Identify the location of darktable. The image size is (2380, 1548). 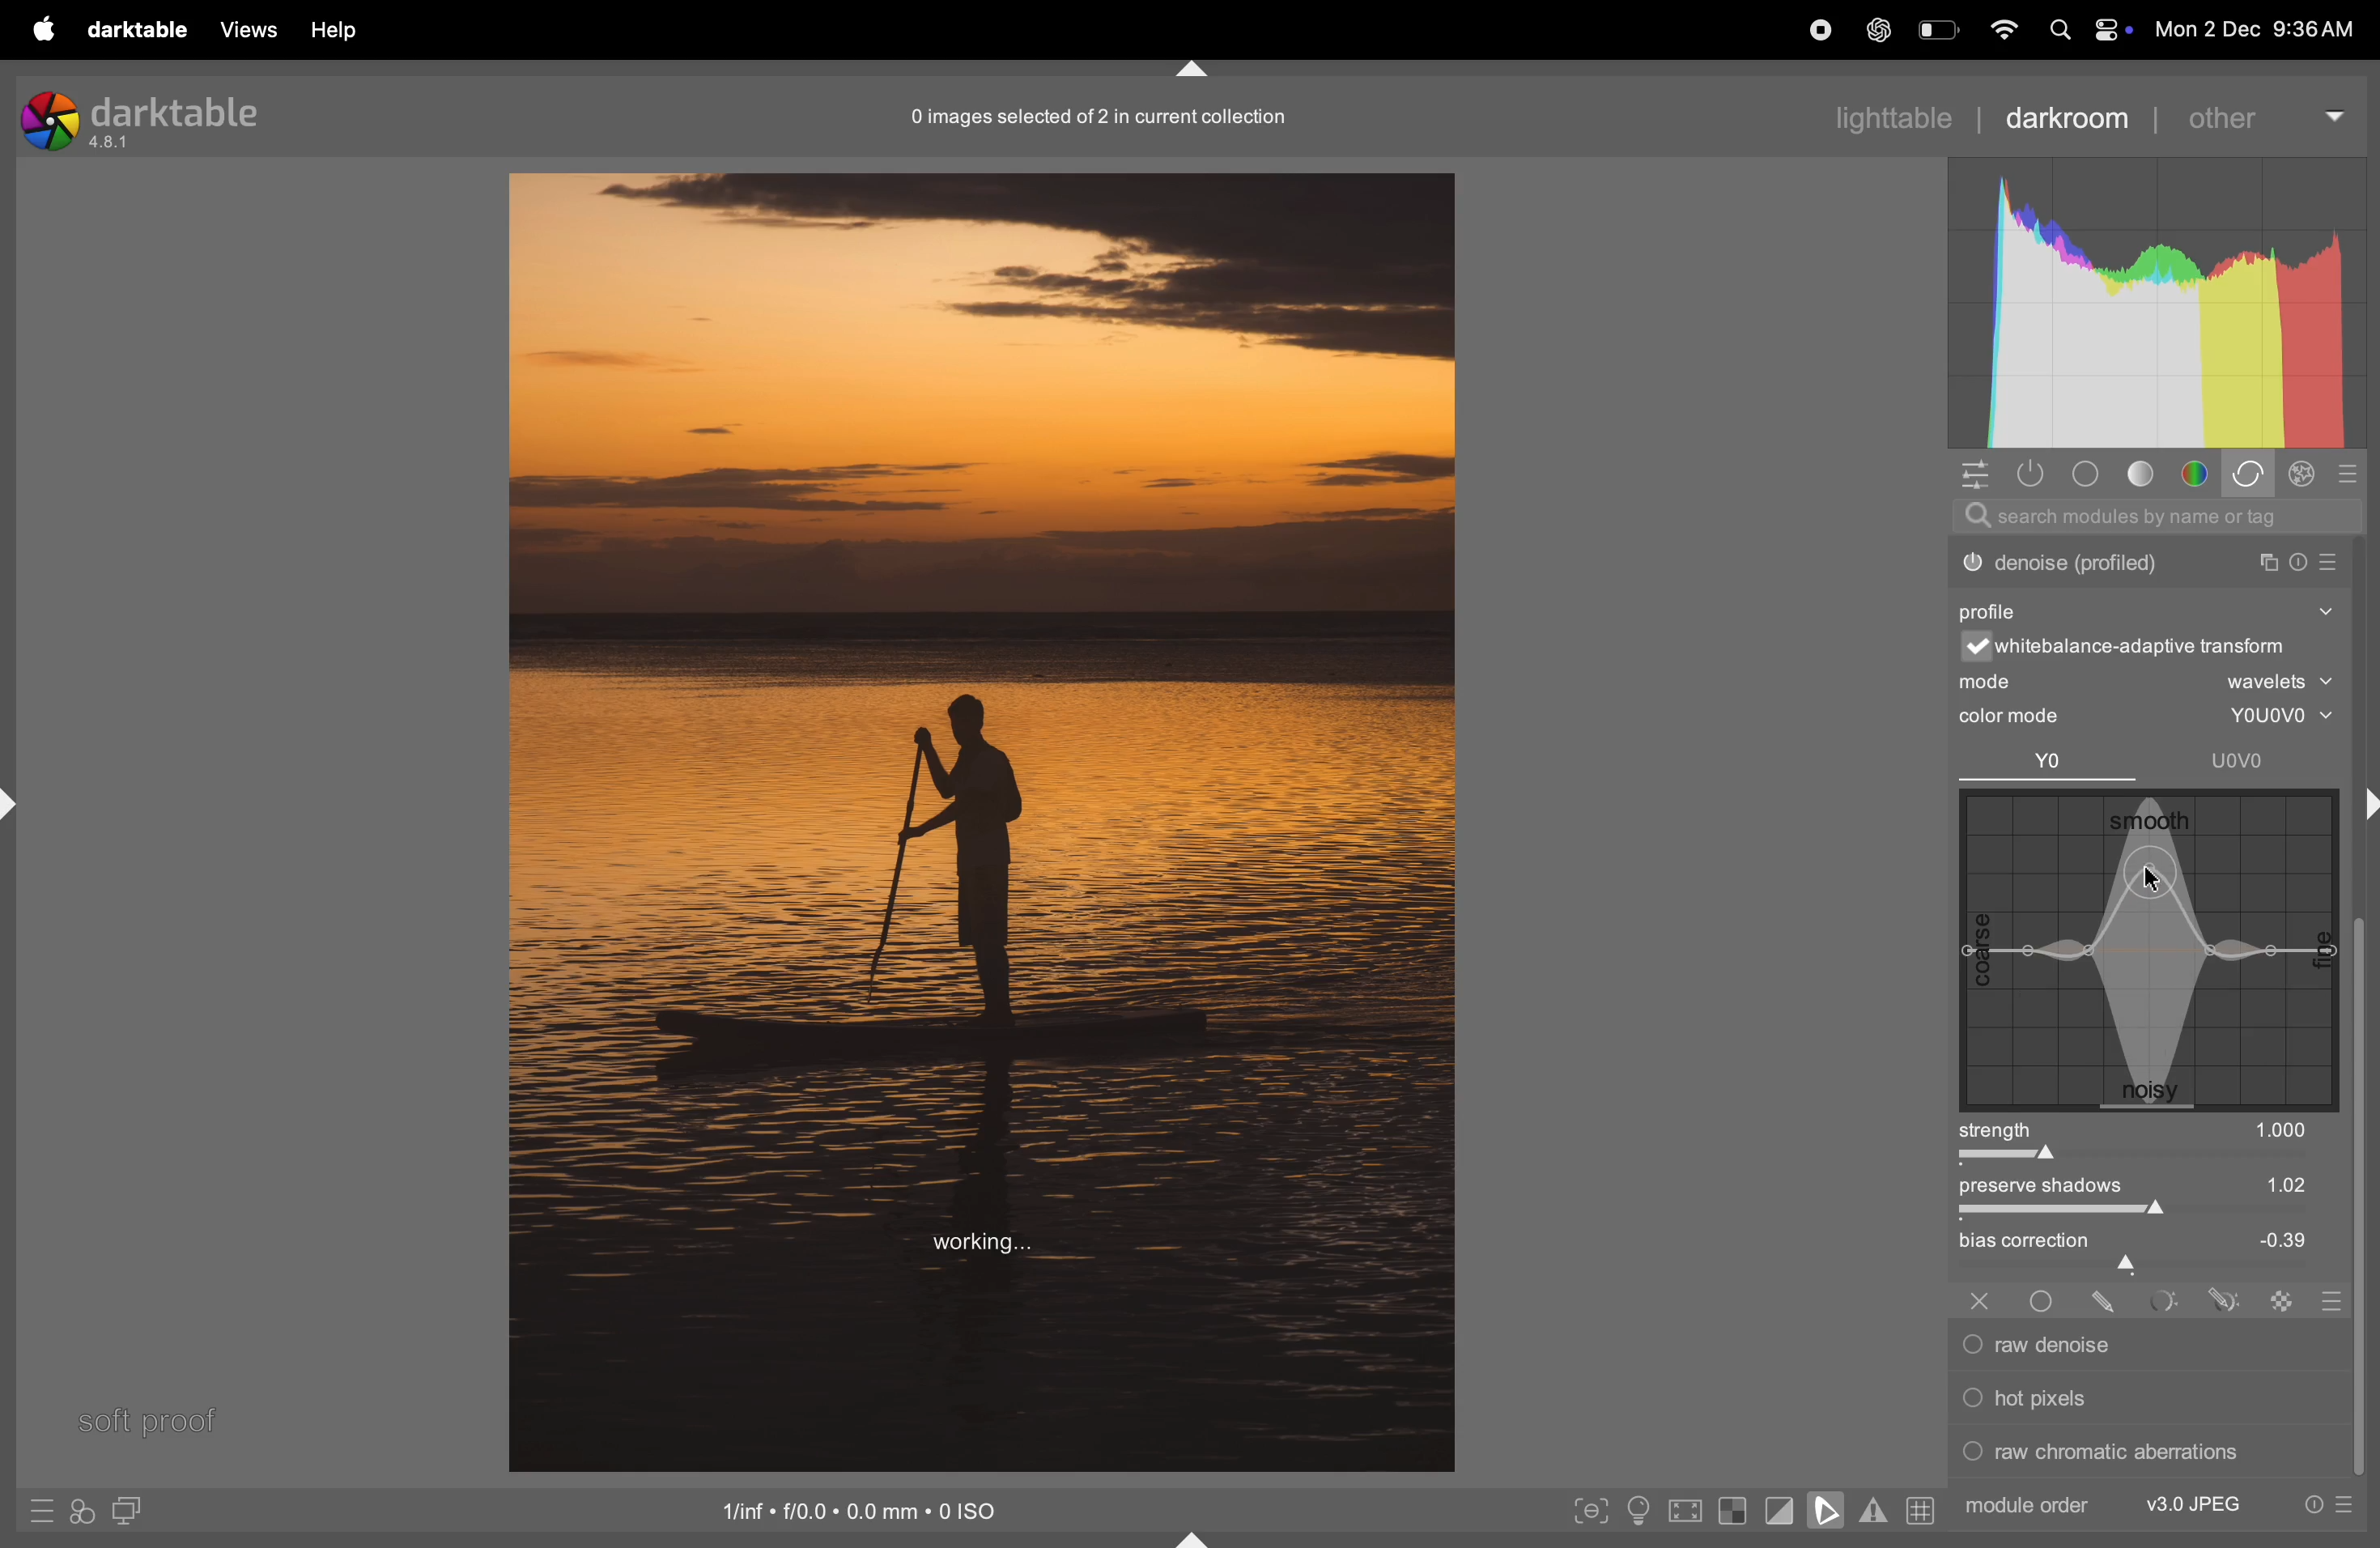
(134, 30).